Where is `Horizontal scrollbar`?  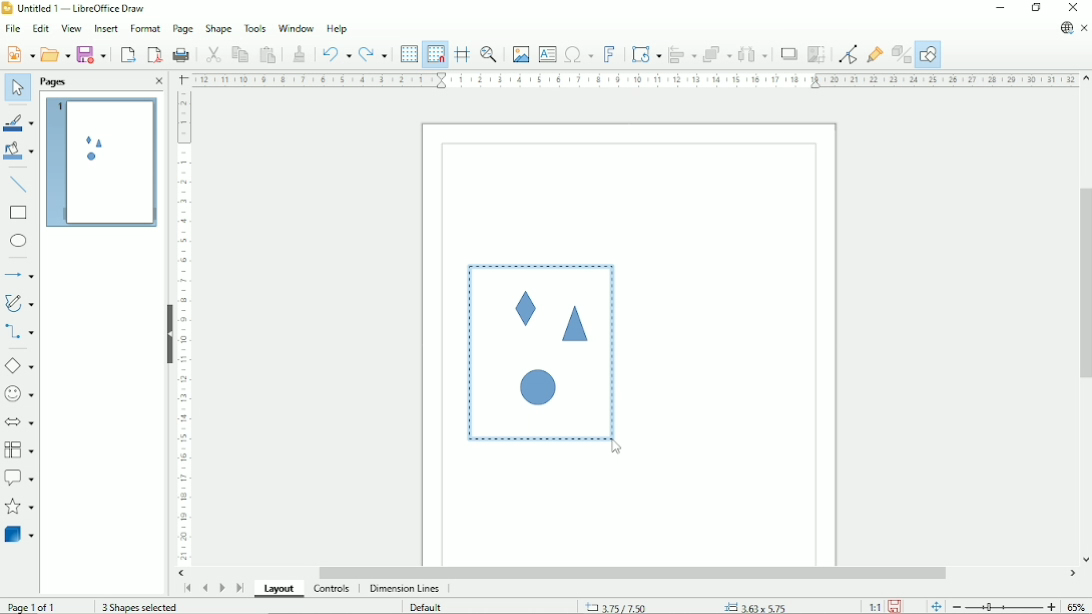 Horizontal scrollbar is located at coordinates (635, 573).